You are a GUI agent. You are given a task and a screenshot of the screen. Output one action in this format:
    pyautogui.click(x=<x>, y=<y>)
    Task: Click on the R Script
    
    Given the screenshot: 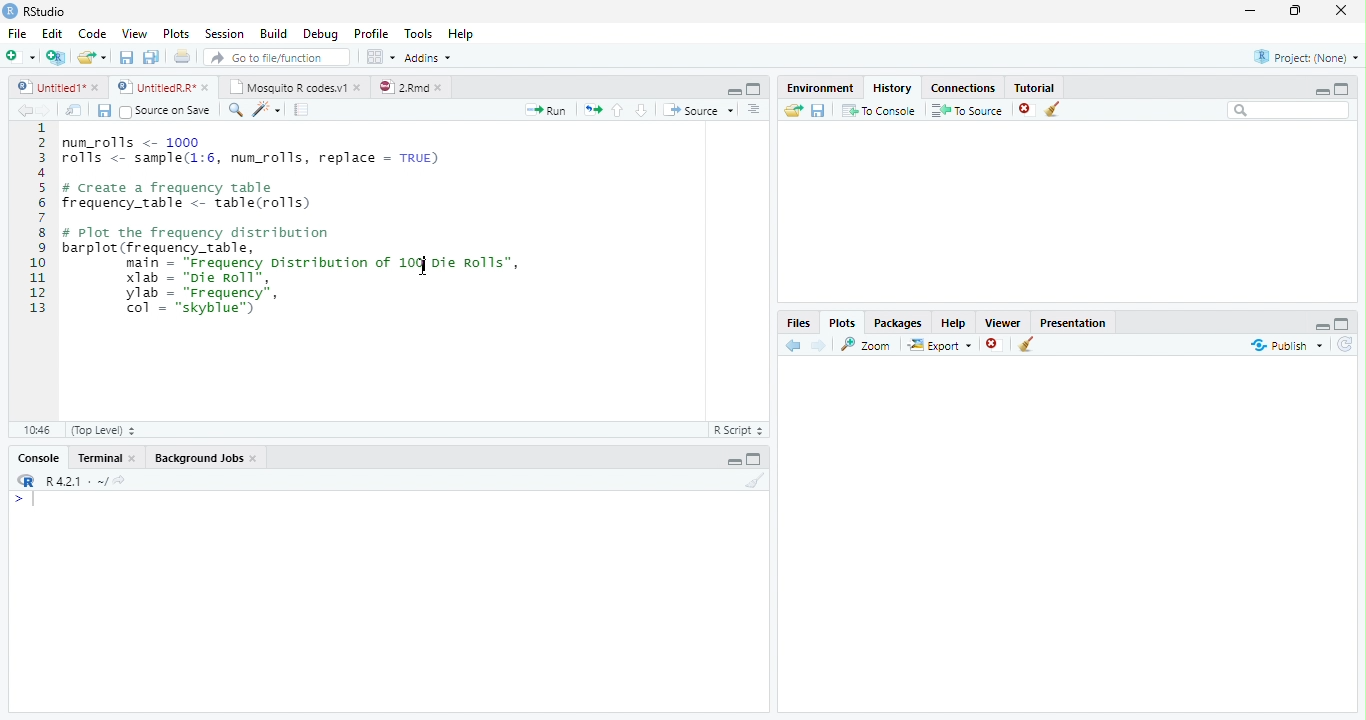 What is the action you would take?
    pyautogui.click(x=739, y=430)
    